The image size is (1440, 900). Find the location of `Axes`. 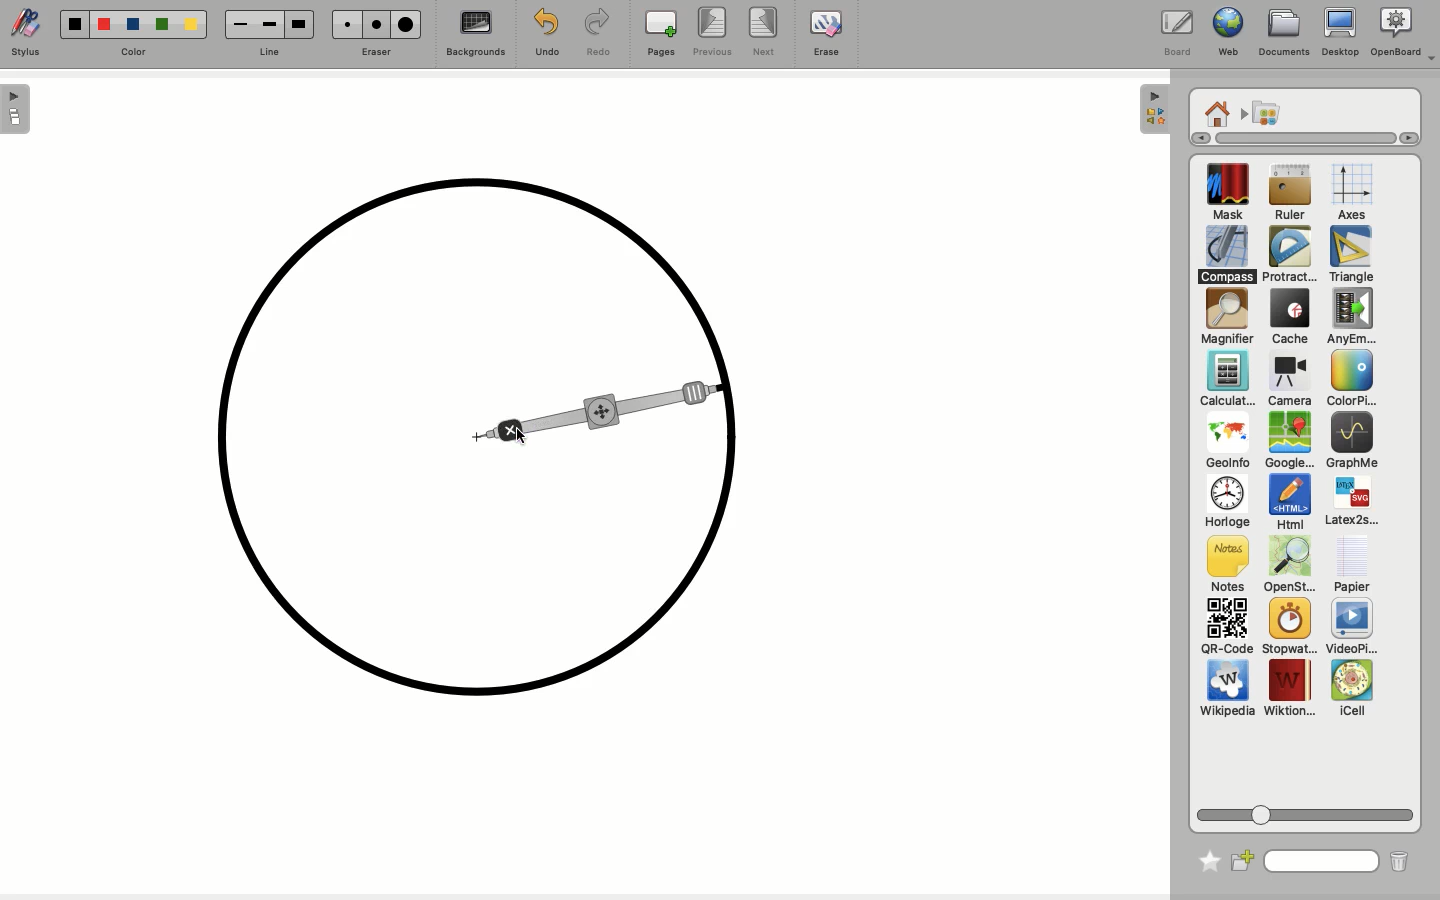

Axes is located at coordinates (1352, 193).